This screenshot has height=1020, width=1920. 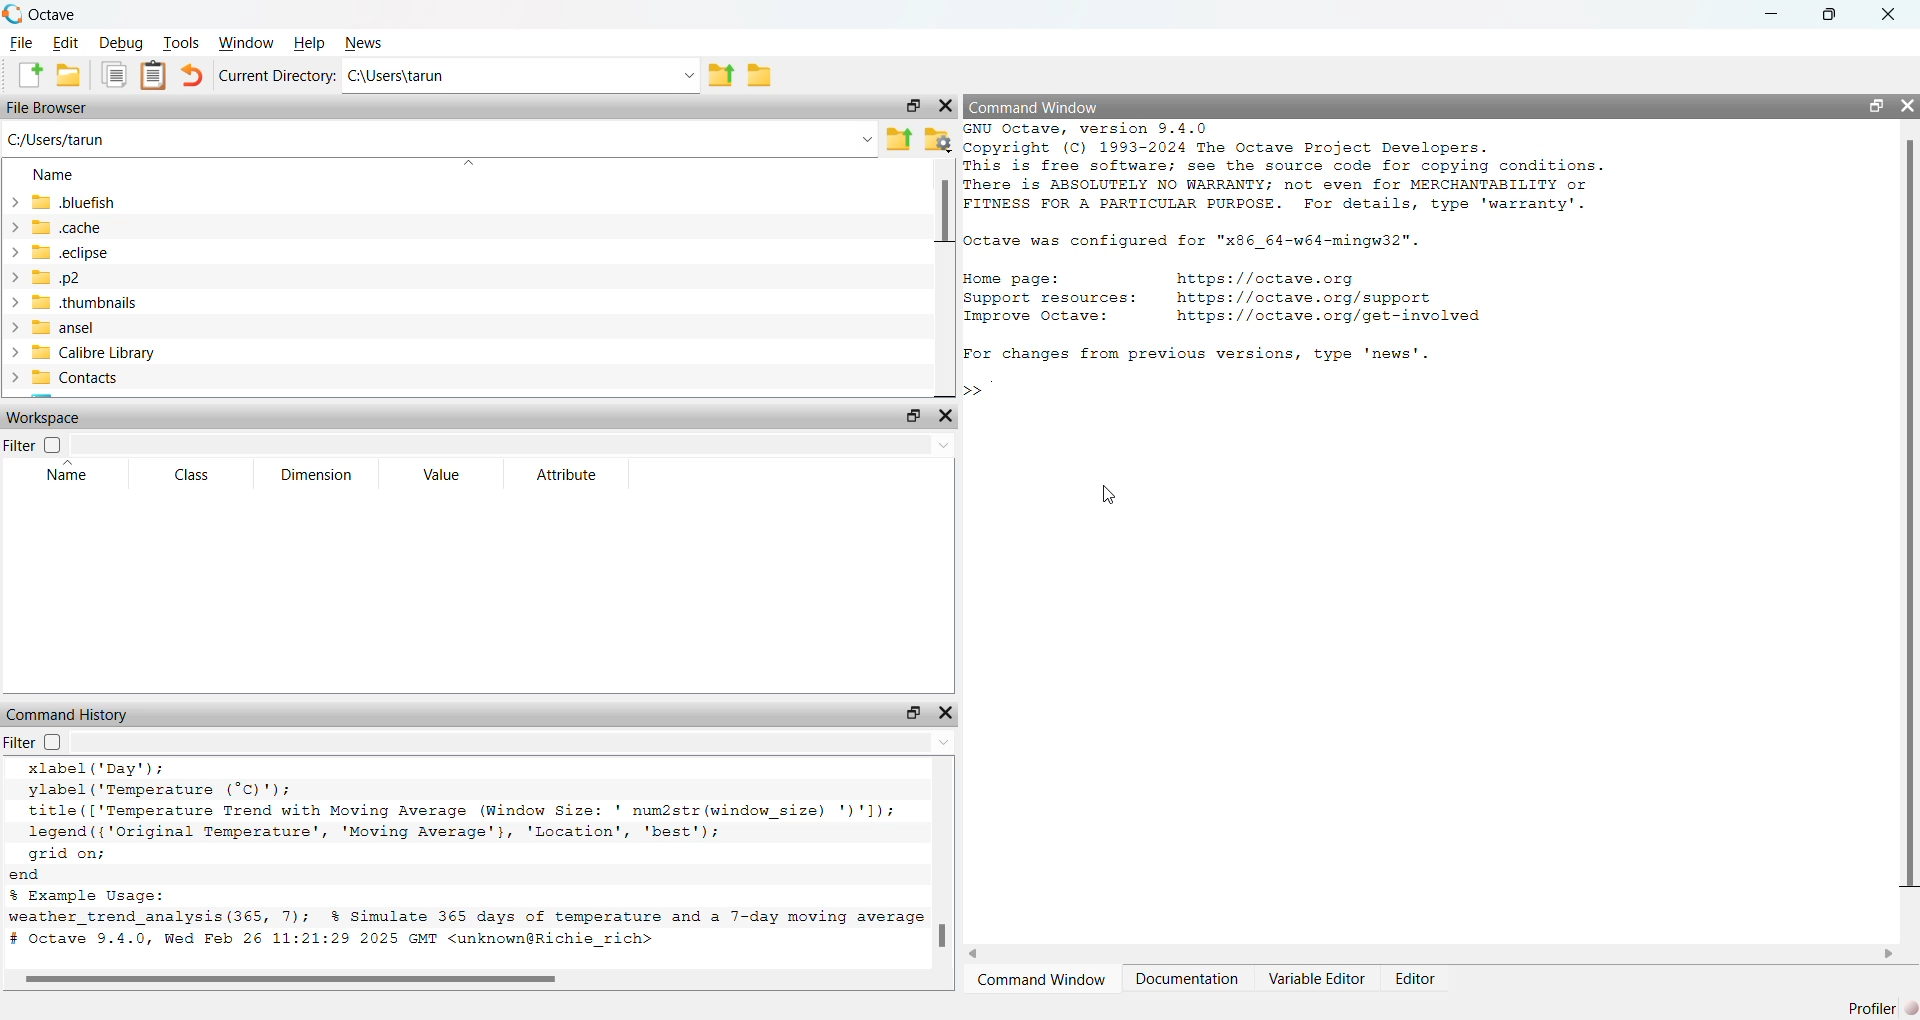 I want to click on maximise, so click(x=903, y=418).